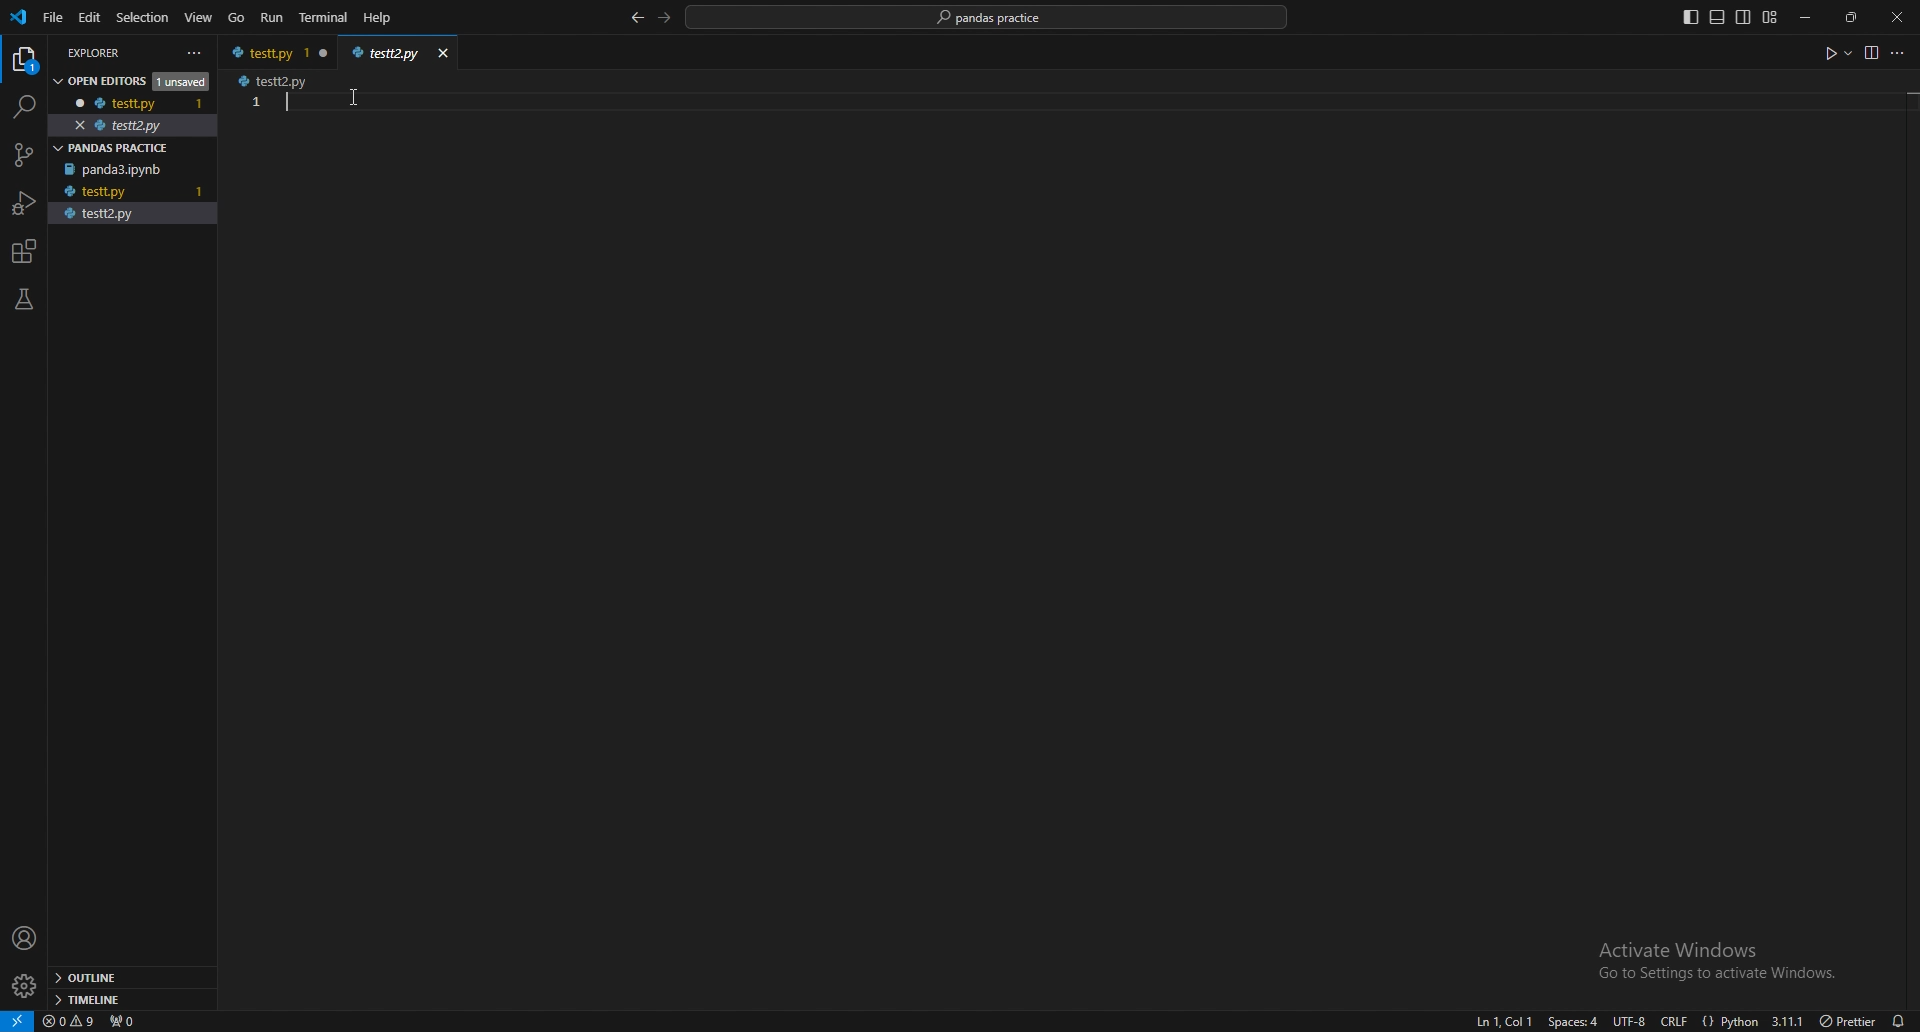 This screenshot has width=1920, height=1032. I want to click on edit, so click(92, 17).